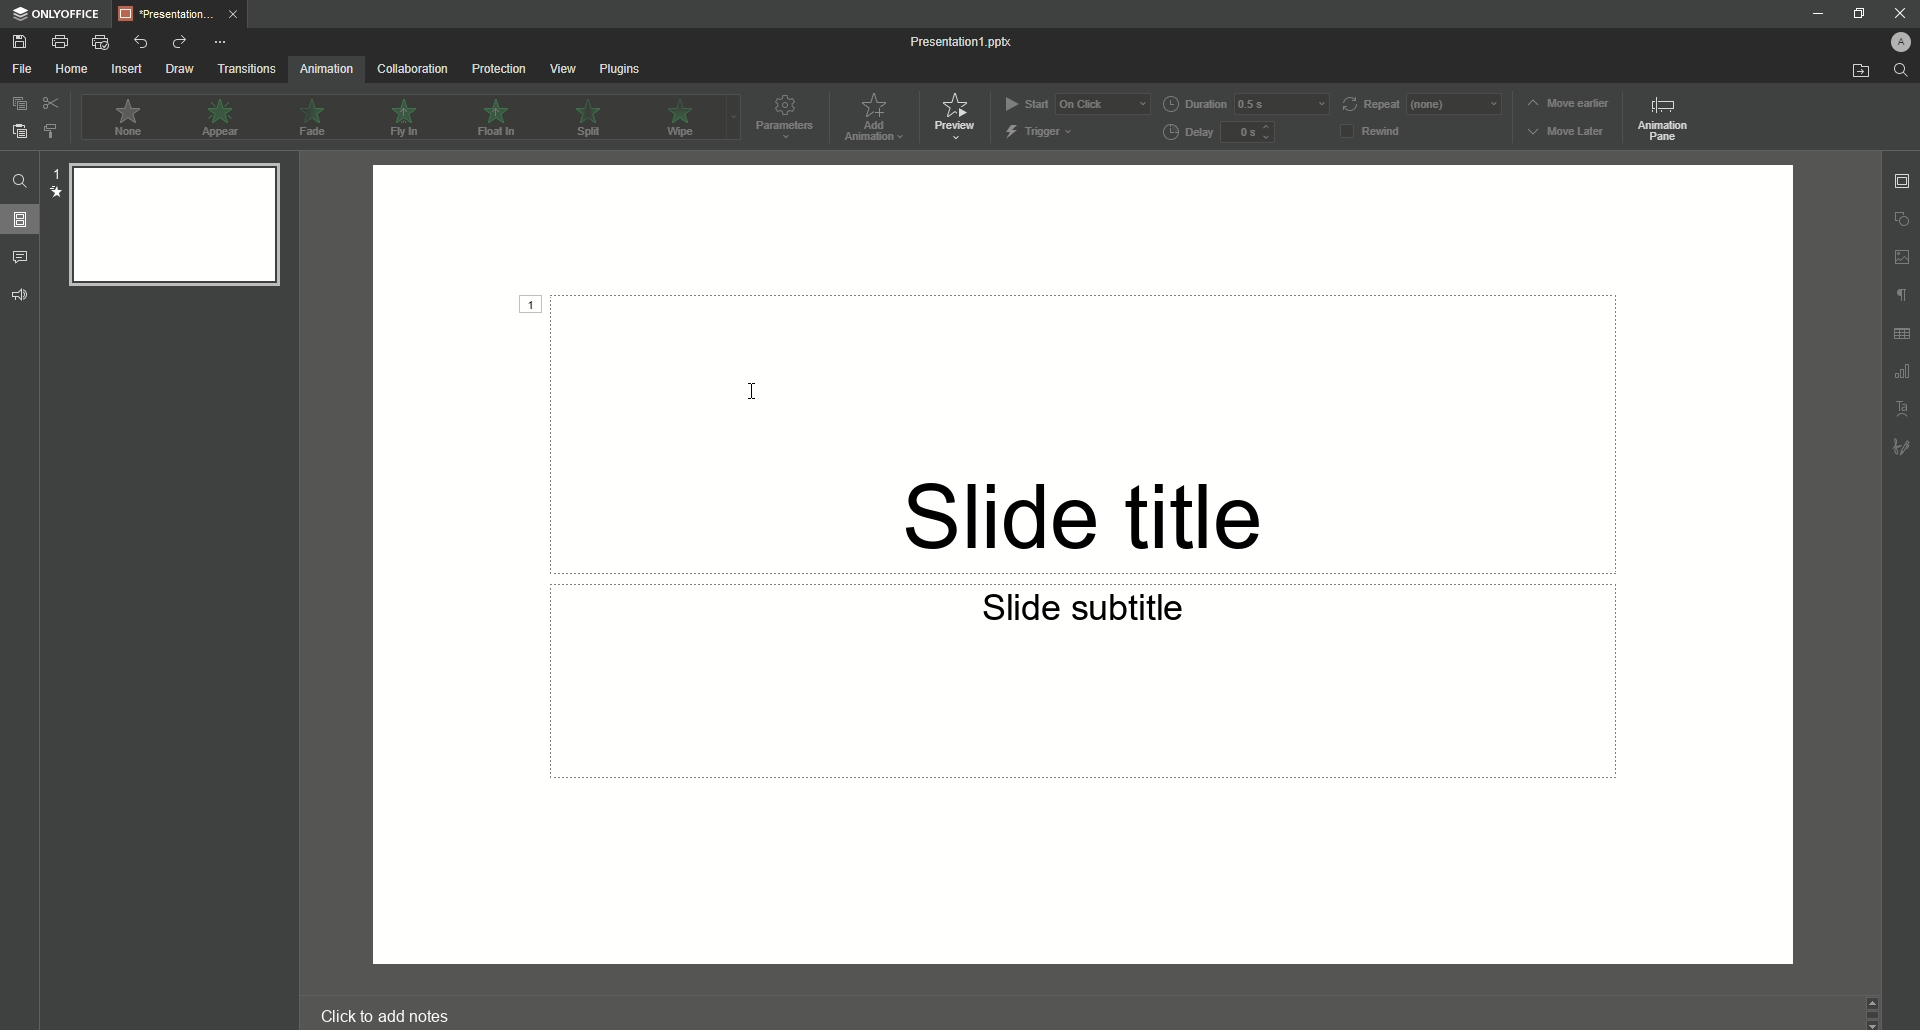 The height and width of the screenshot is (1030, 1920). What do you see at coordinates (21, 258) in the screenshot?
I see `Comments` at bounding box center [21, 258].